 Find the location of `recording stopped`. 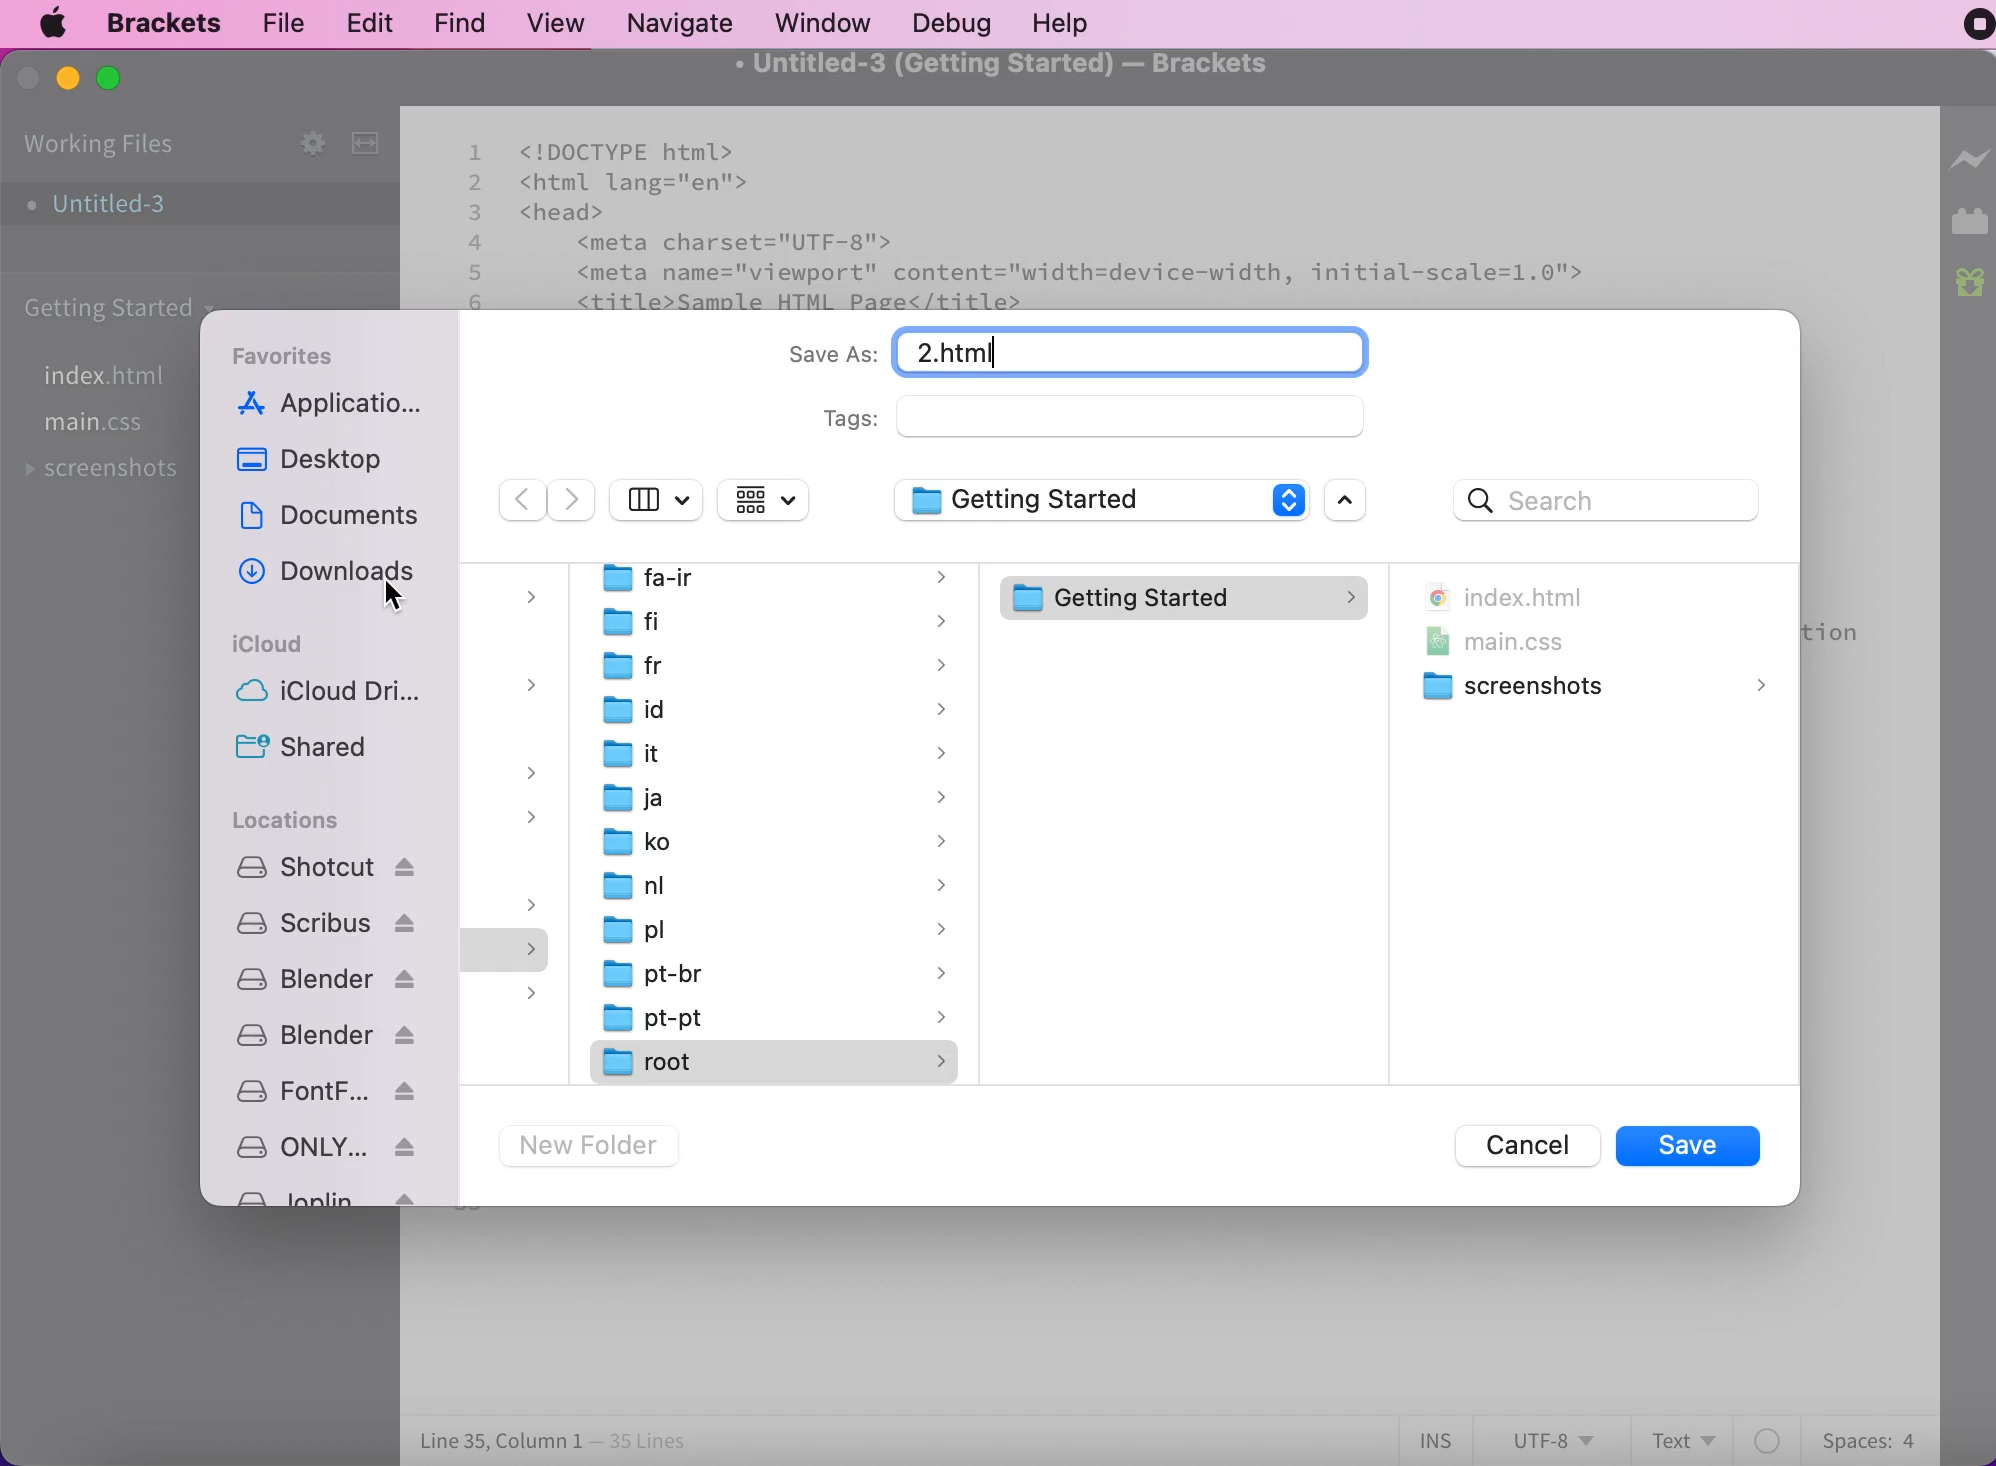

recording stopped is located at coordinates (1979, 27).